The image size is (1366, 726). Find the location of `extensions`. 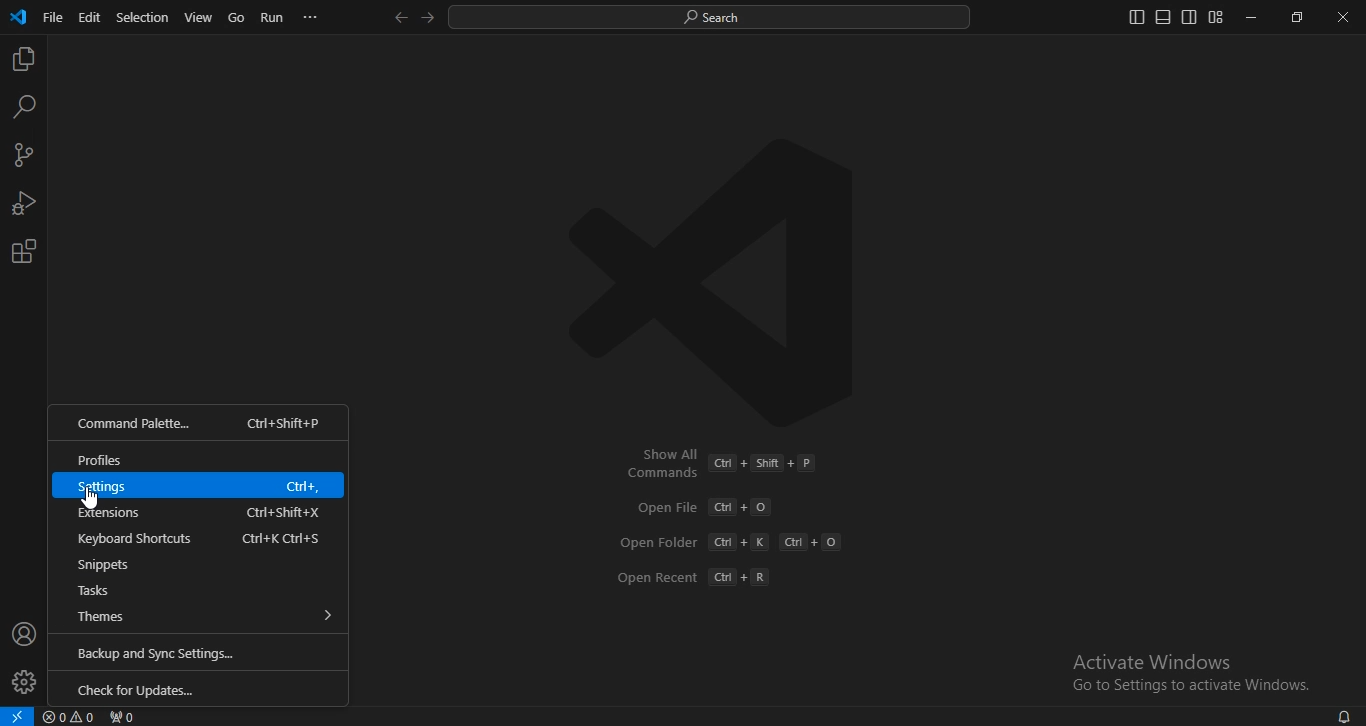

extensions is located at coordinates (200, 511).